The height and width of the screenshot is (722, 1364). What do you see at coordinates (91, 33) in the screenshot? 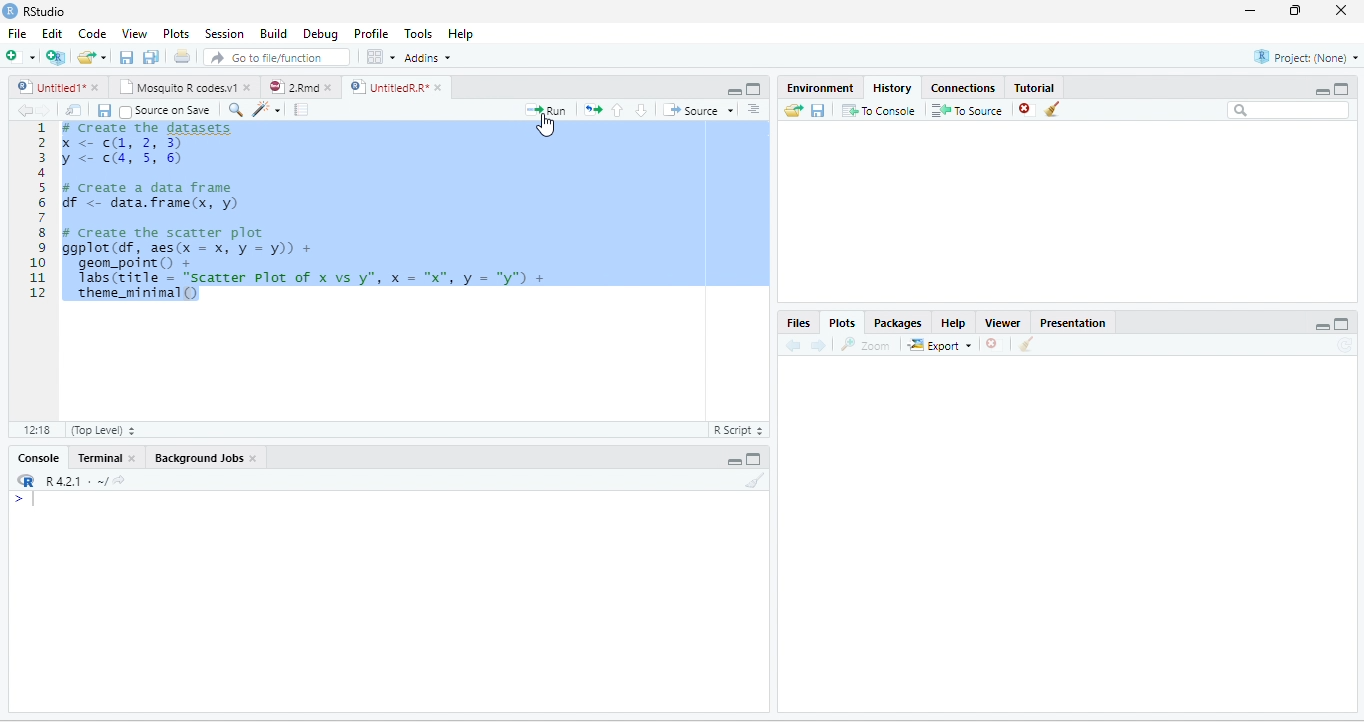
I see `Code` at bounding box center [91, 33].